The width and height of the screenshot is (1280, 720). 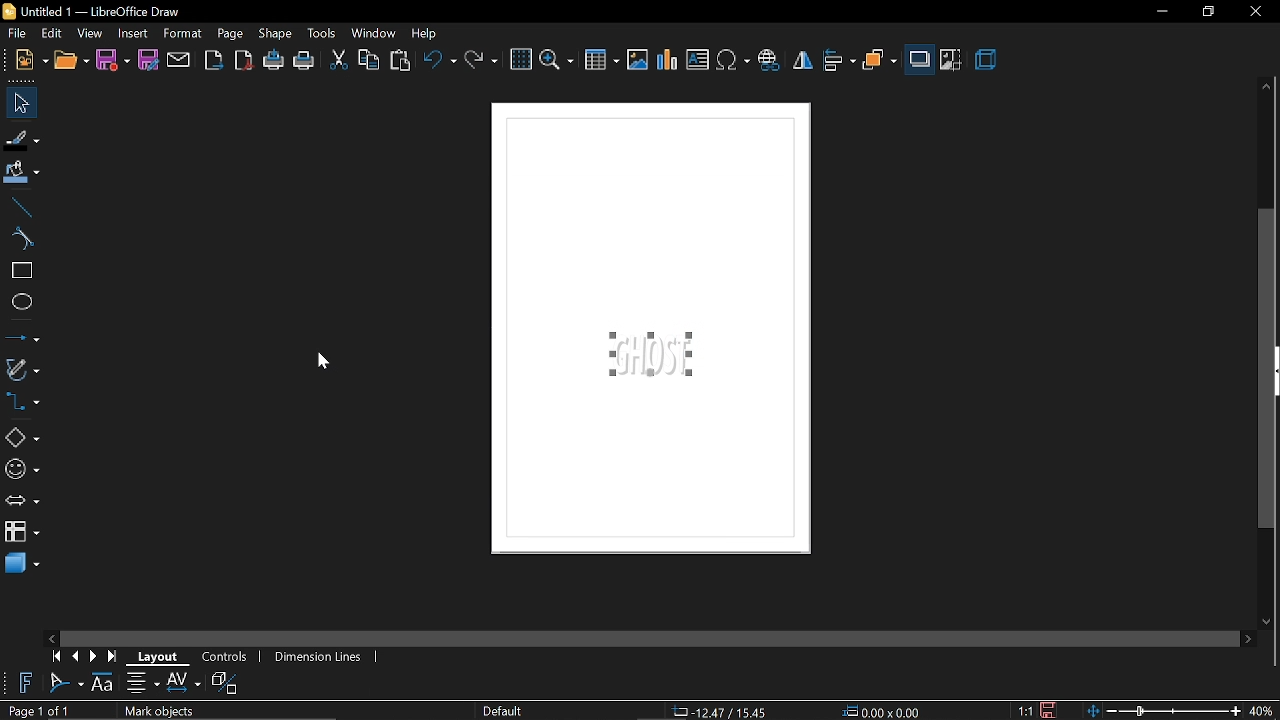 What do you see at coordinates (838, 62) in the screenshot?
I see `align` at bounding box center [838, 62].